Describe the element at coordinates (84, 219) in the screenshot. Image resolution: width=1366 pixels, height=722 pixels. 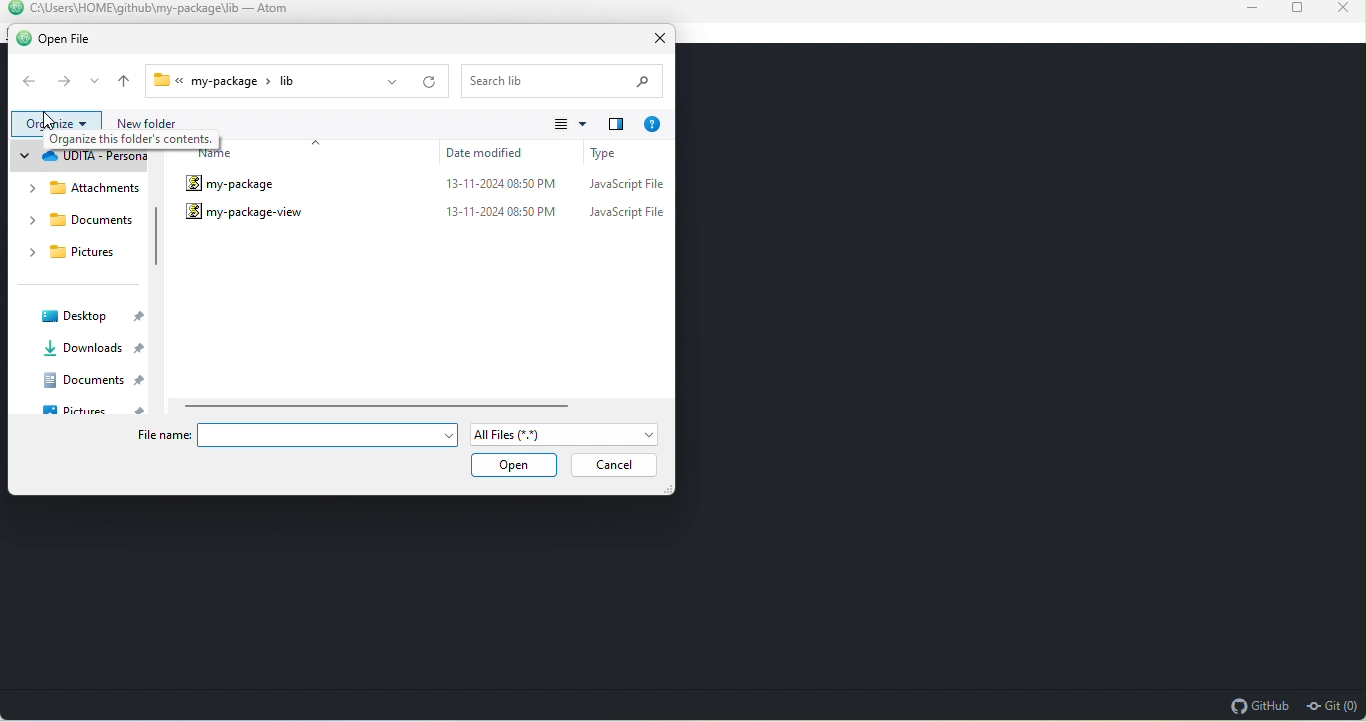
I see `documents` at that location.